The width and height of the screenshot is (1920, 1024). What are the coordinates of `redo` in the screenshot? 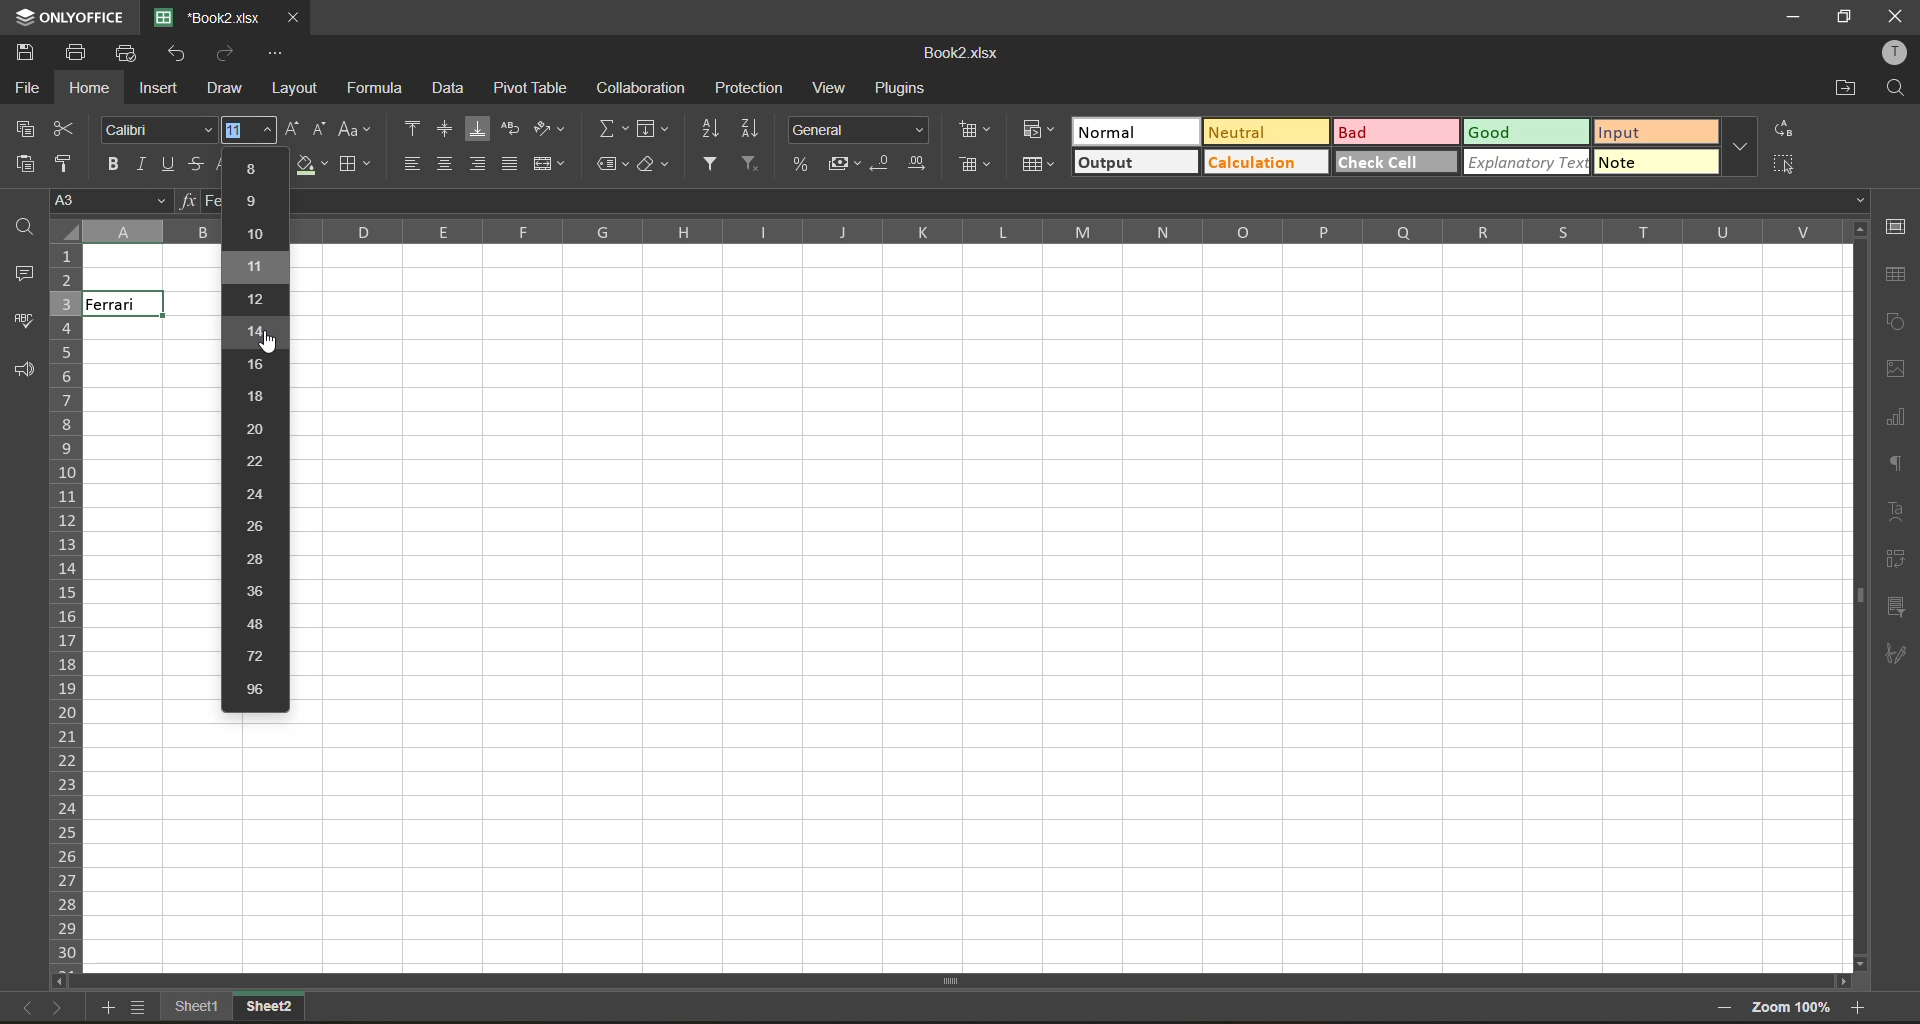 It's located at (227, 53).